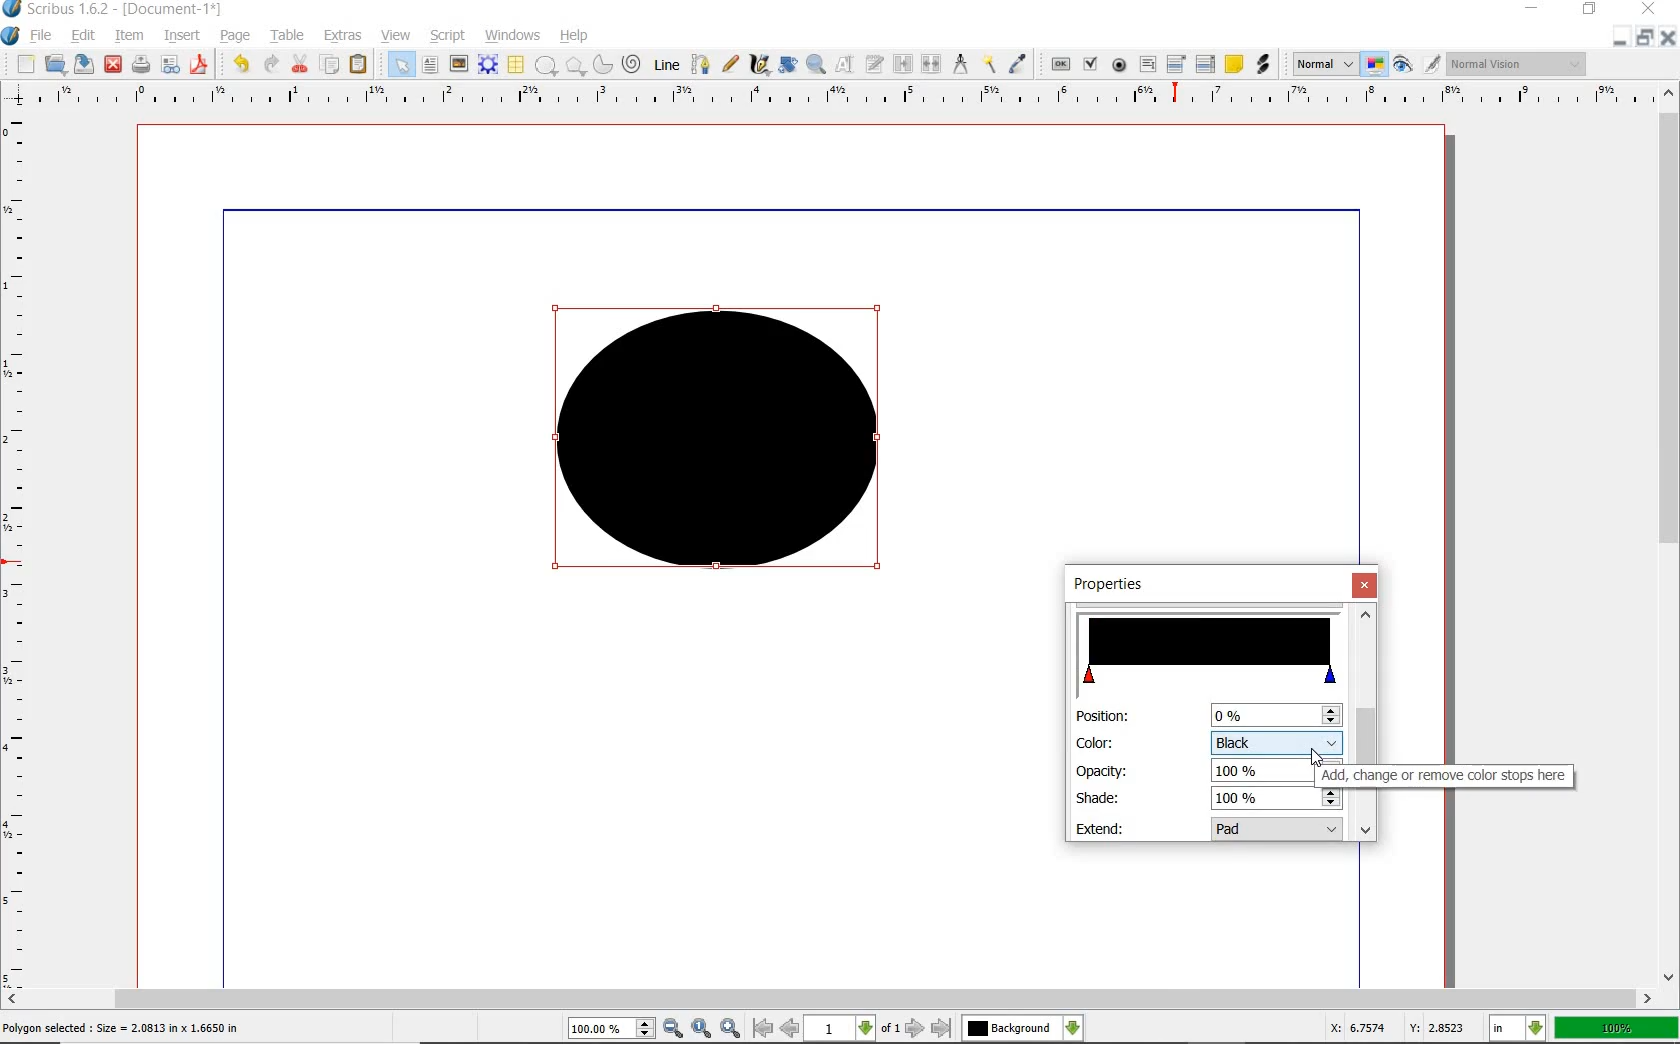 Image resolution: width=1680 pixels, height=1044 pixels. I want to click on ZOOM FACTOR, so click(1616, 1029).